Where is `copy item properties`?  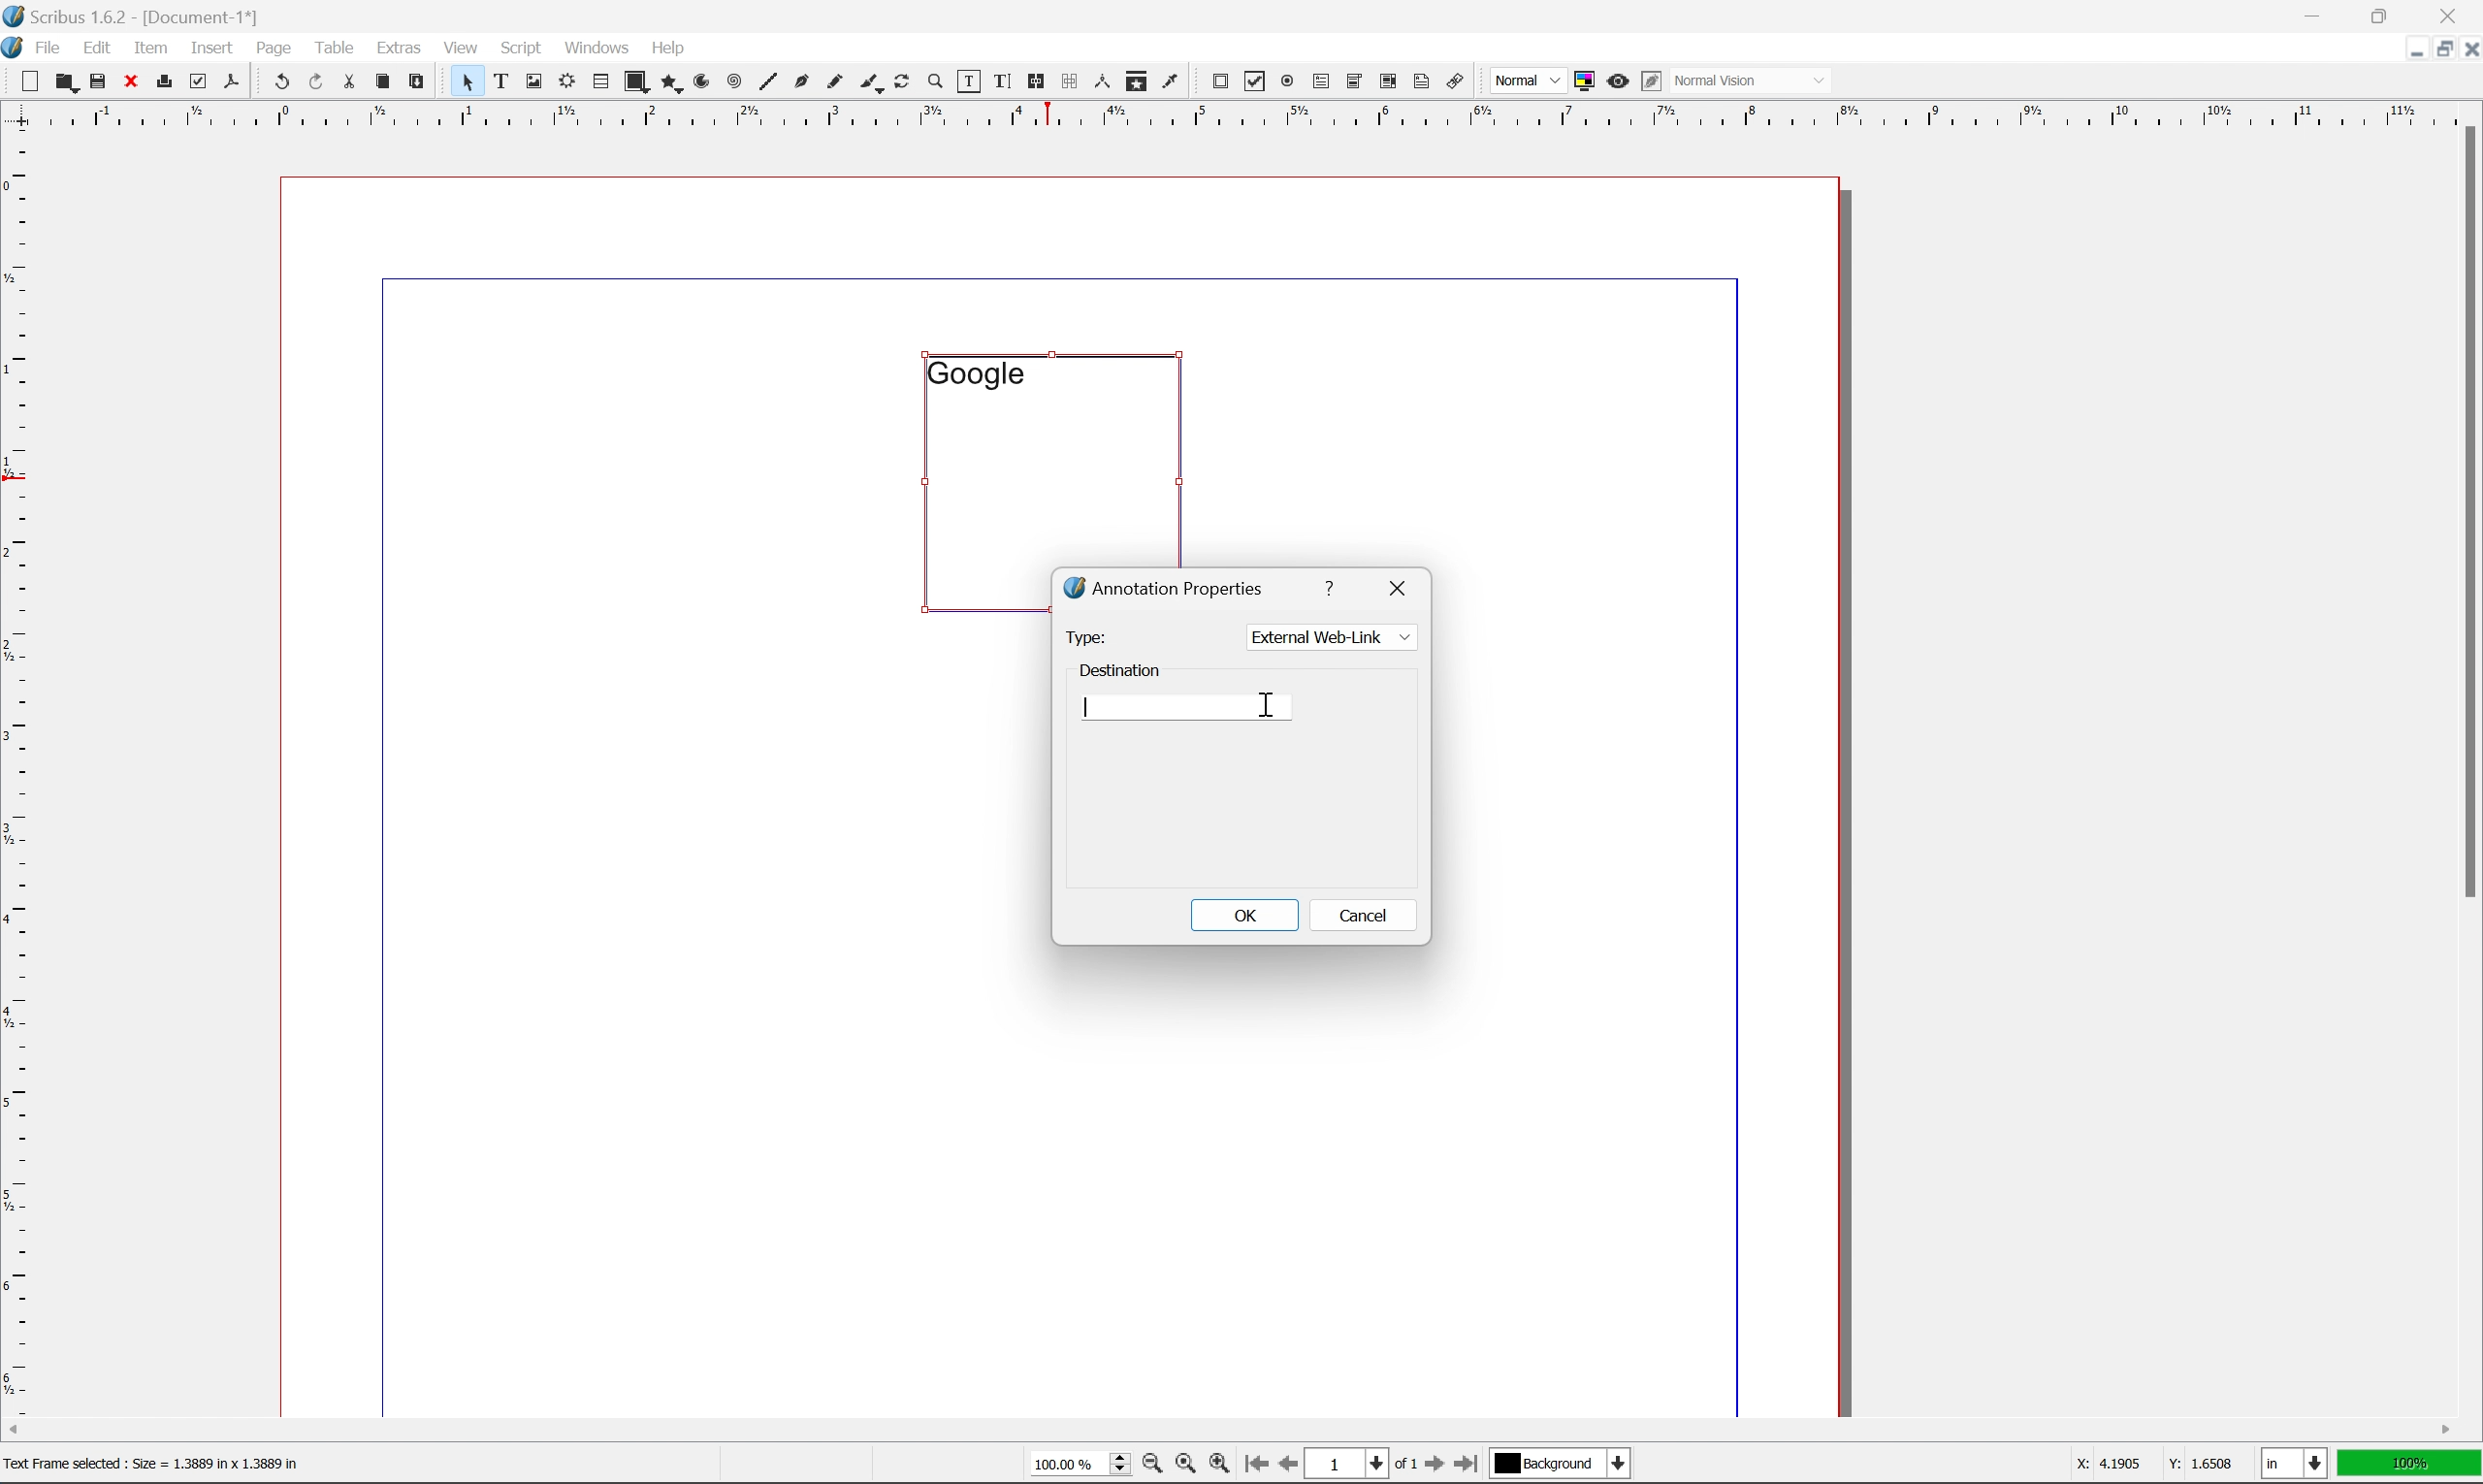
copy item properties is located at coordinates (1137, 81).